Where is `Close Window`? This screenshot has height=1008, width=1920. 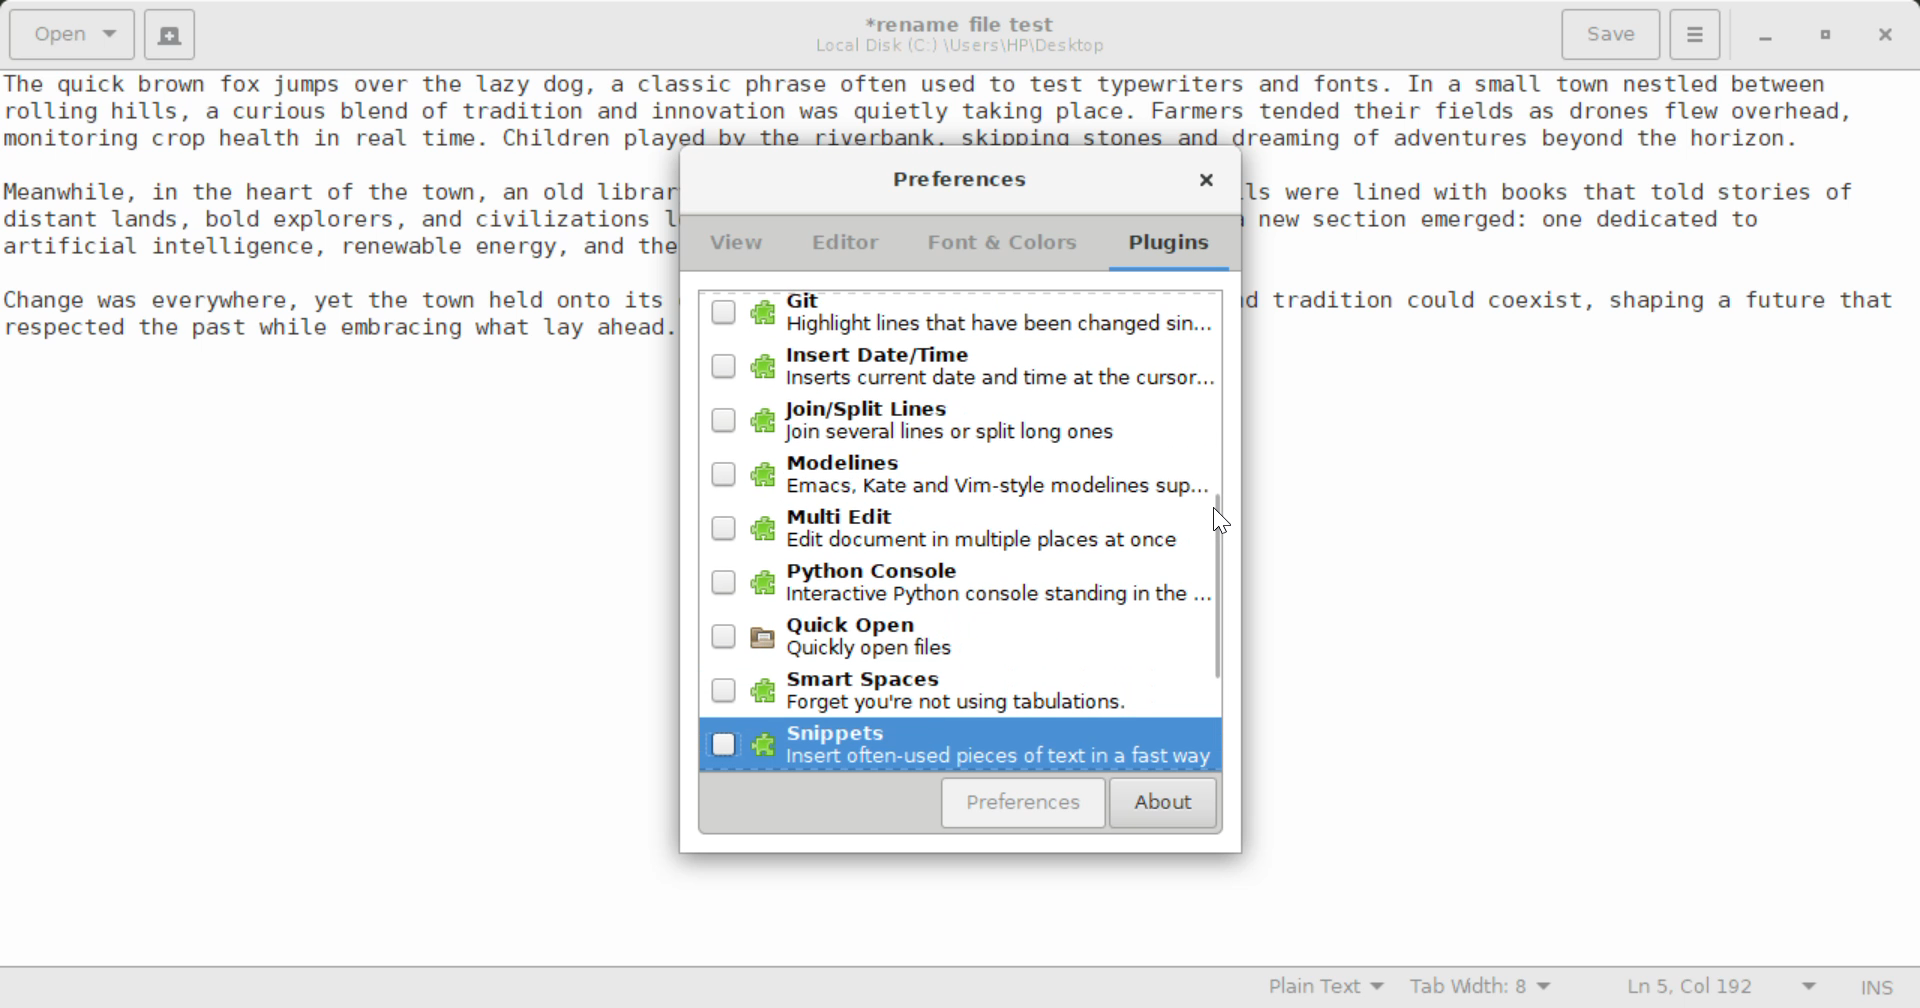
Close Window is located at coordinates (1888, 33).